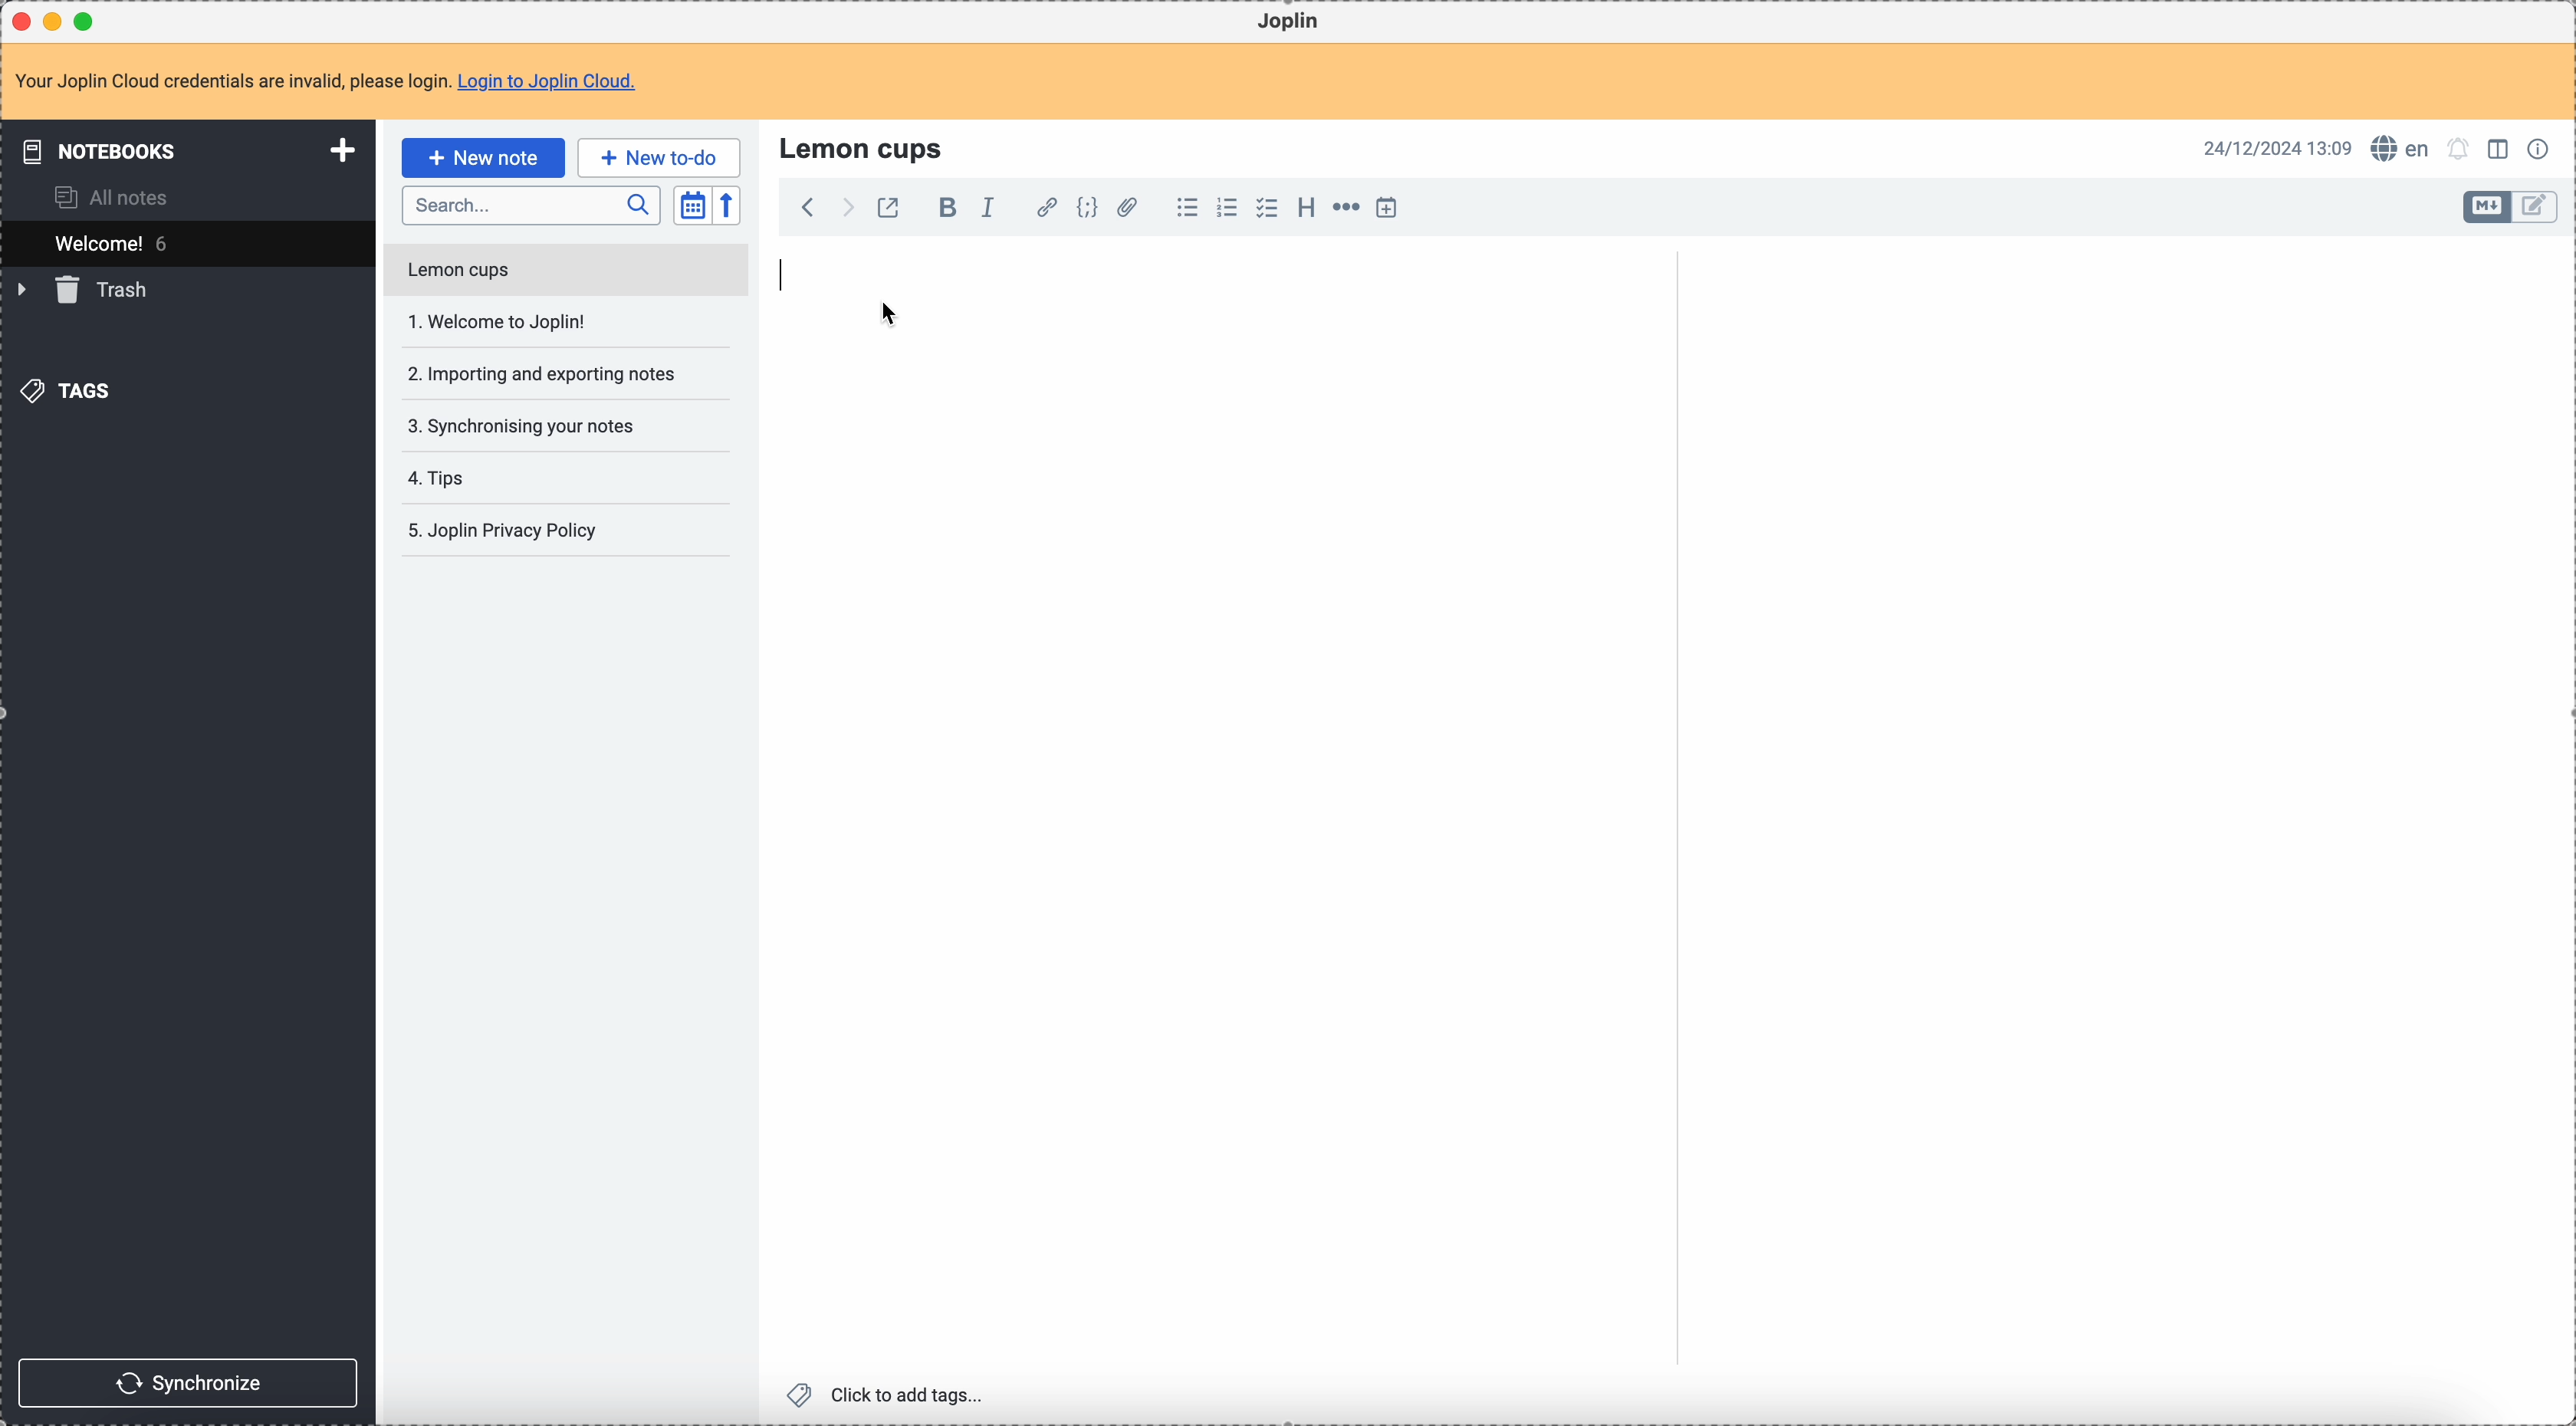 The image size is (2576, 1426). What do you see at coordinates (338, 83) in the screenshot?
I see `note` at bounding box center [338, 83].